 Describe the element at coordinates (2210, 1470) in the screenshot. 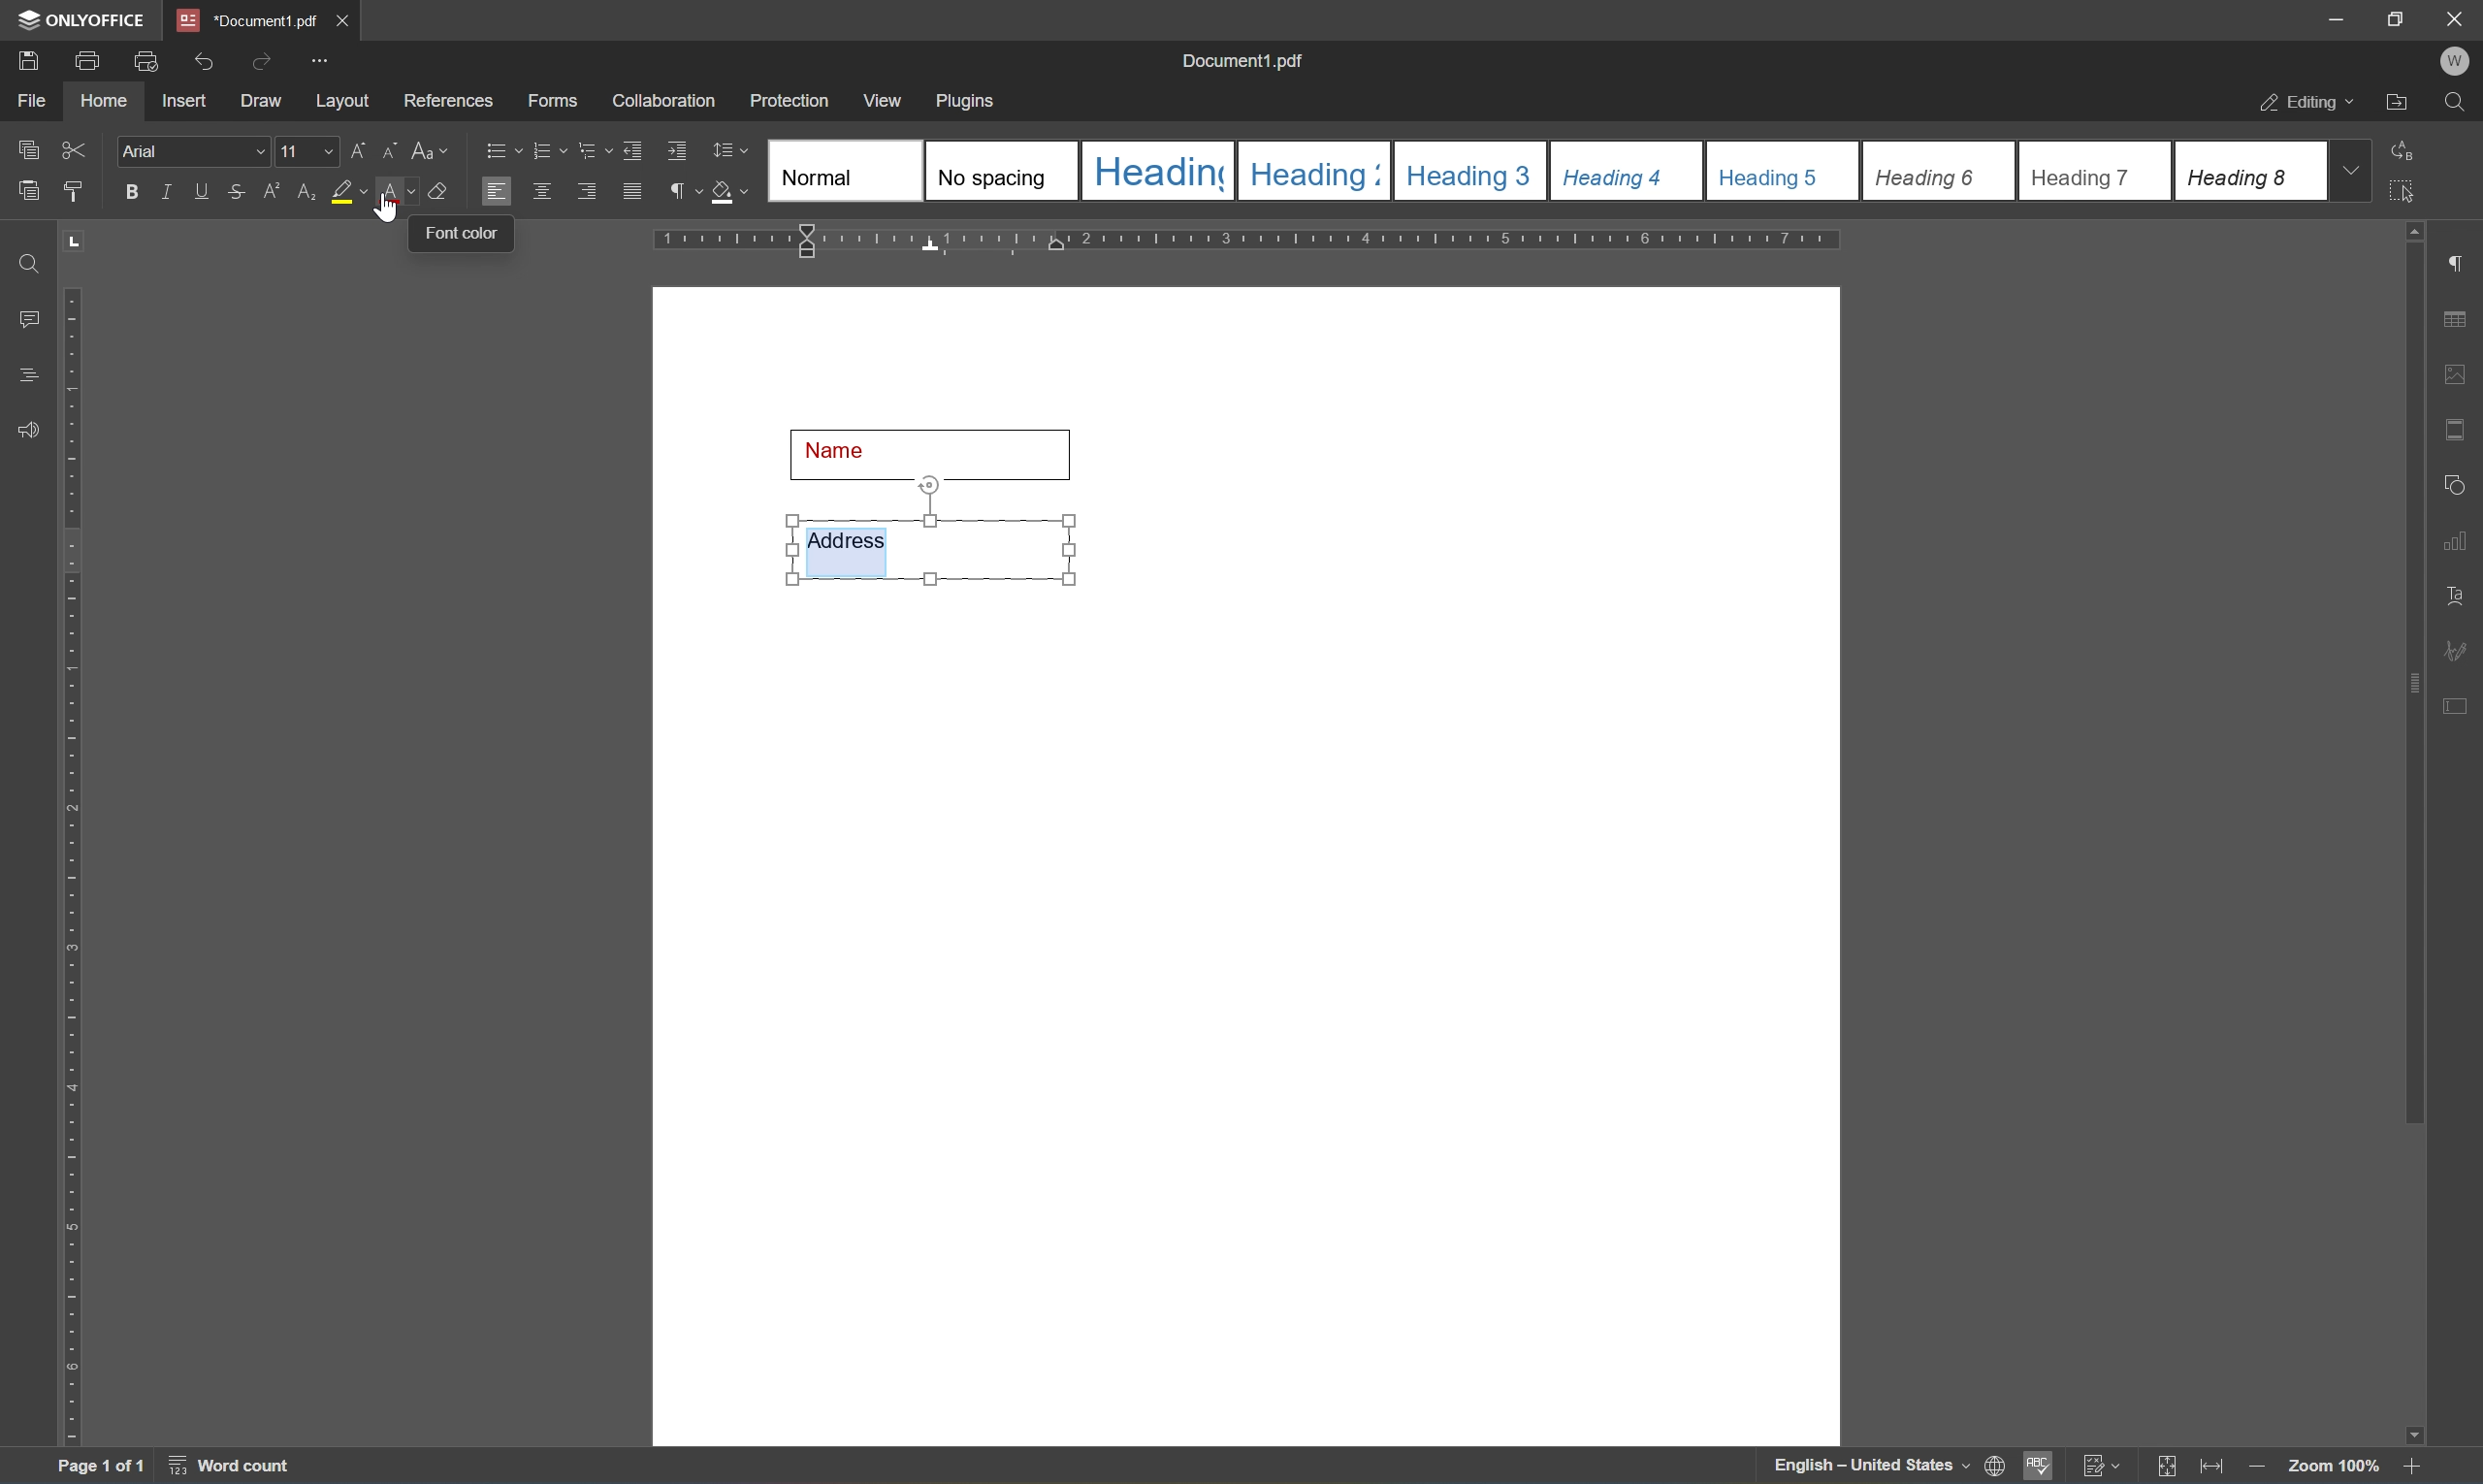

I see `fit to width` at that location.